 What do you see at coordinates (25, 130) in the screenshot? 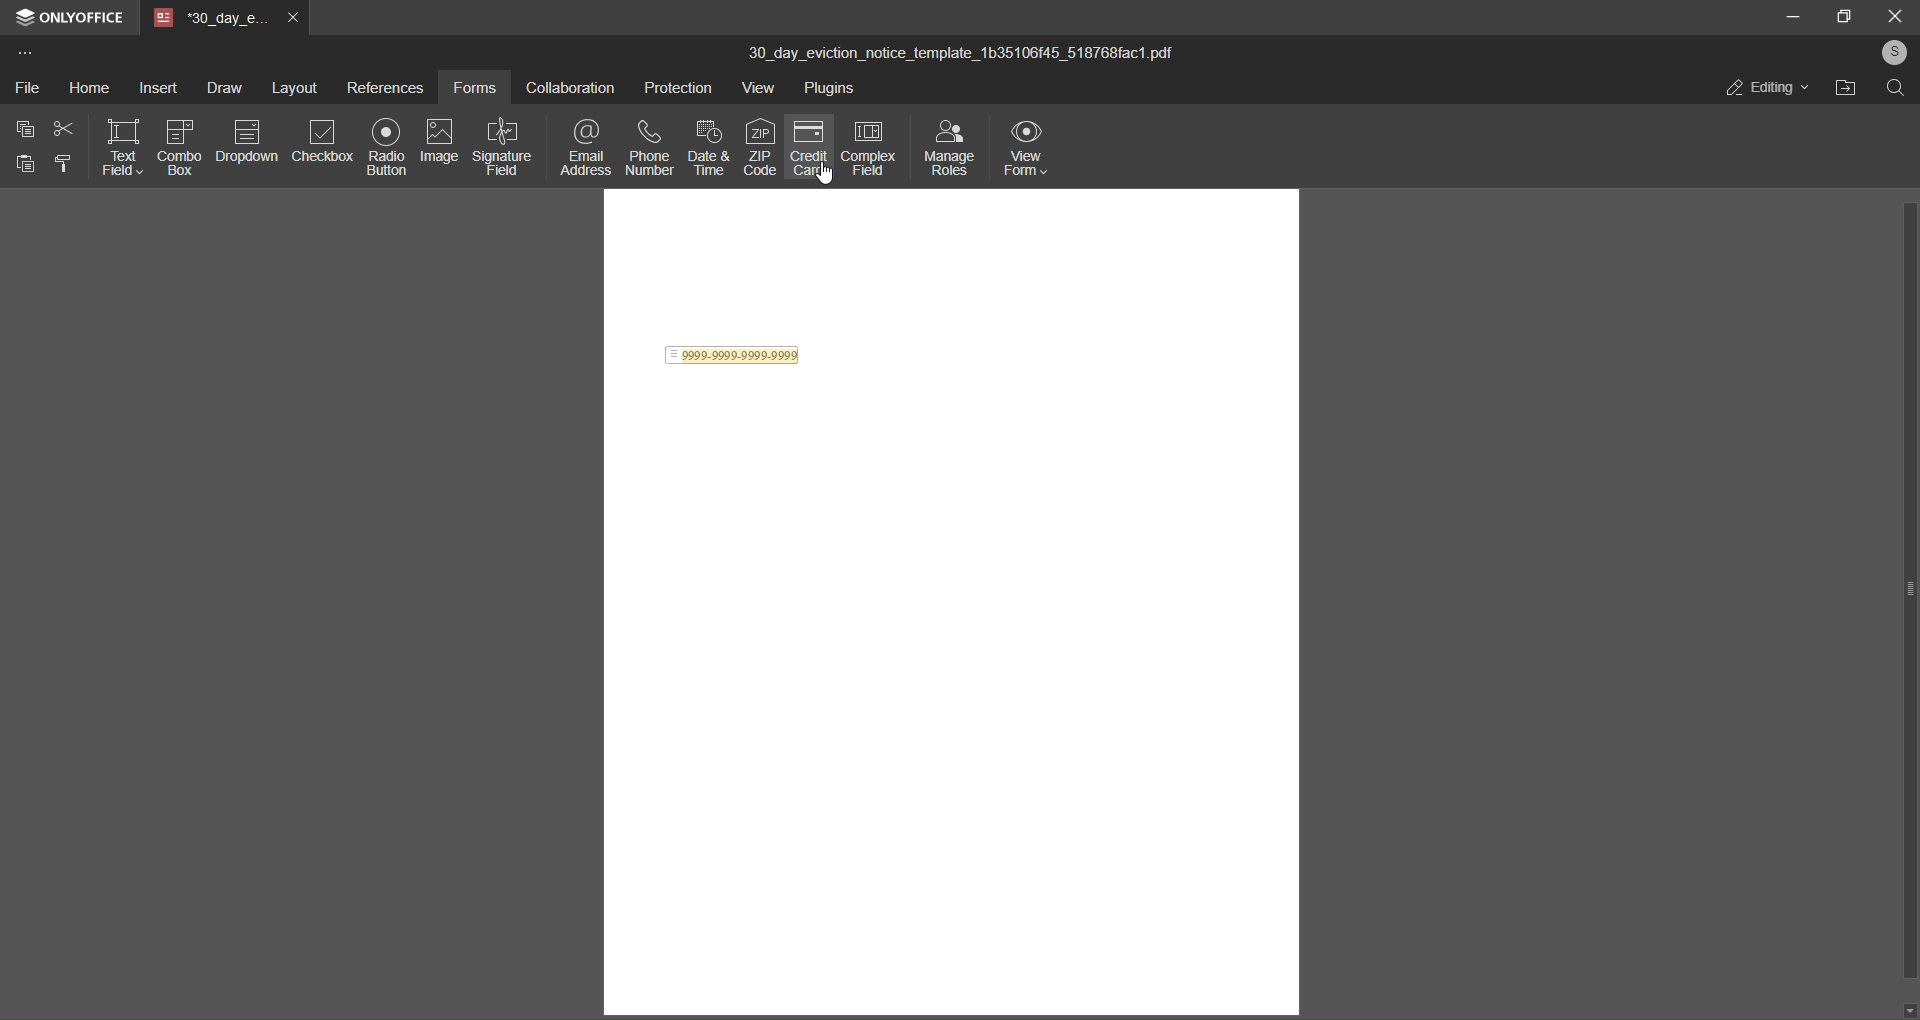
I see `copy` at bounding box center [25, 130].